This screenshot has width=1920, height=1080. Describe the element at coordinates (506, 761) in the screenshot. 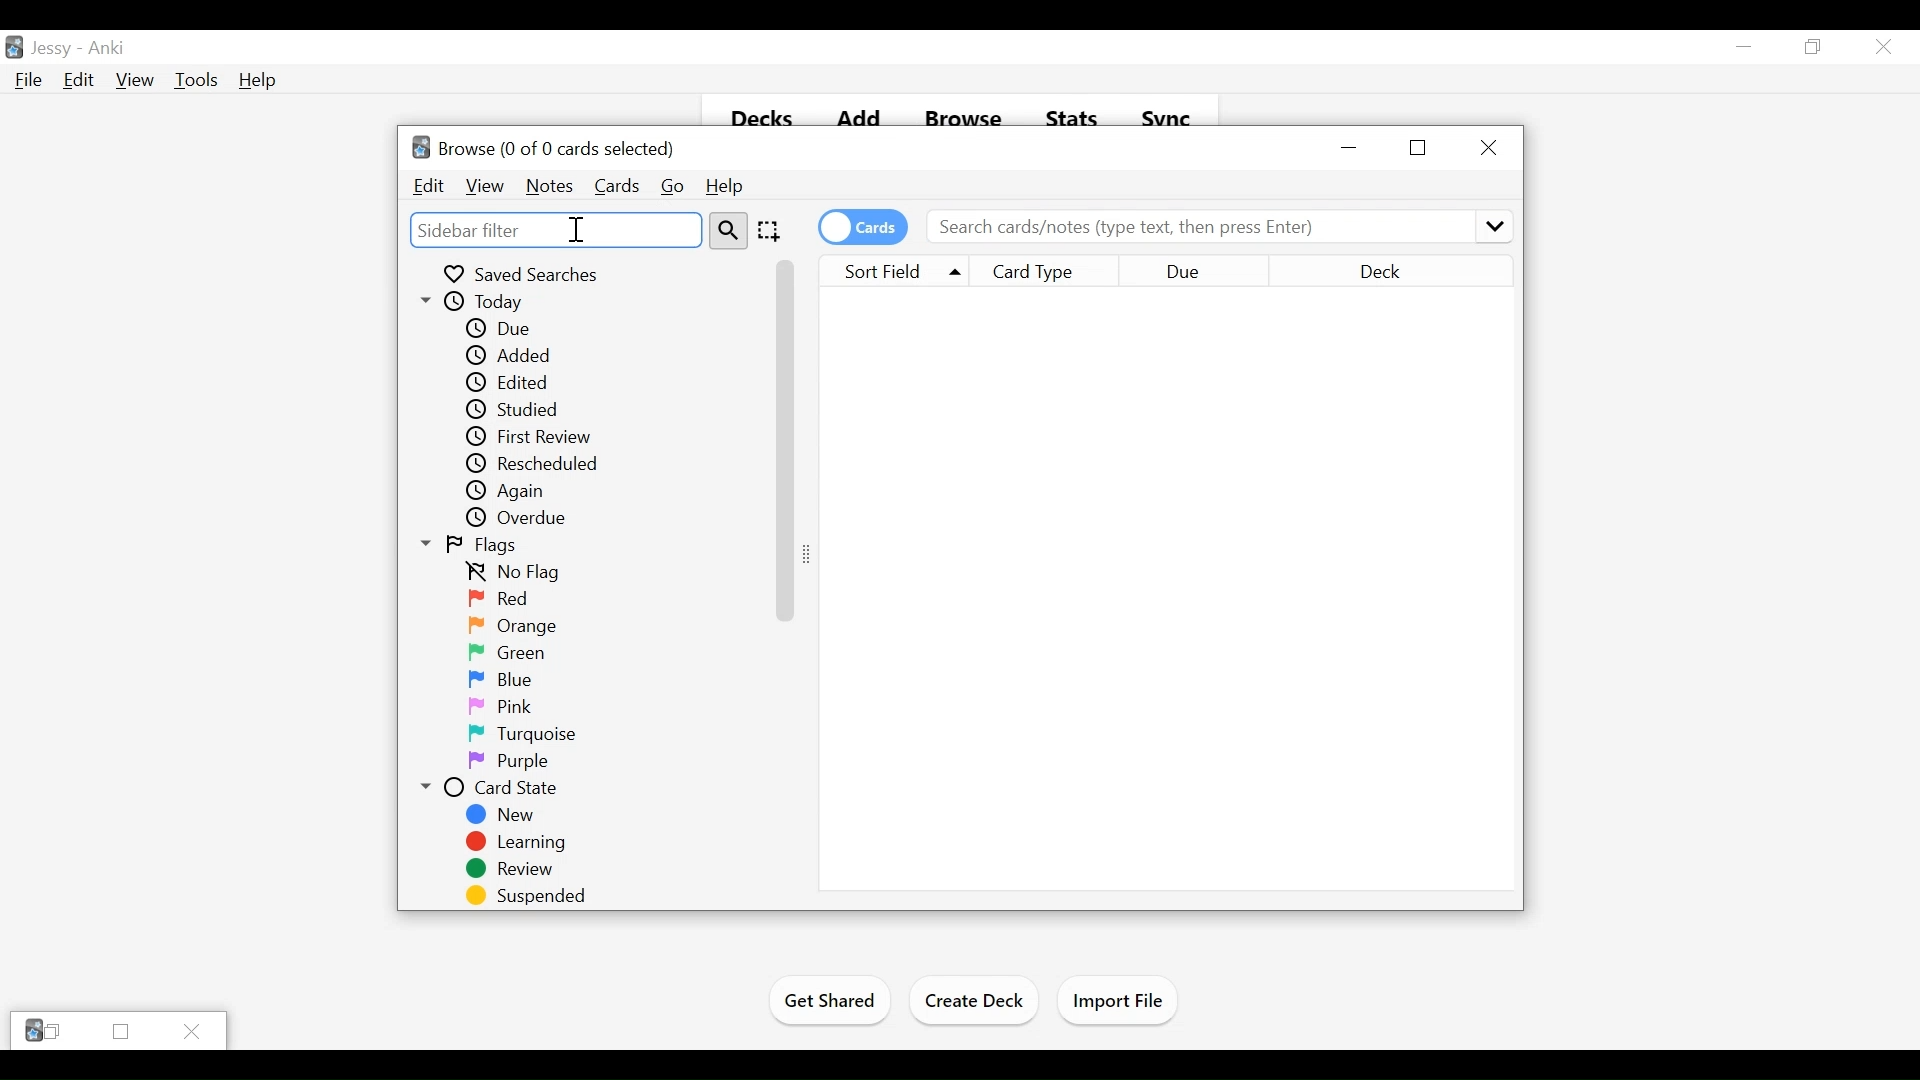

I see `Purple` at that location.